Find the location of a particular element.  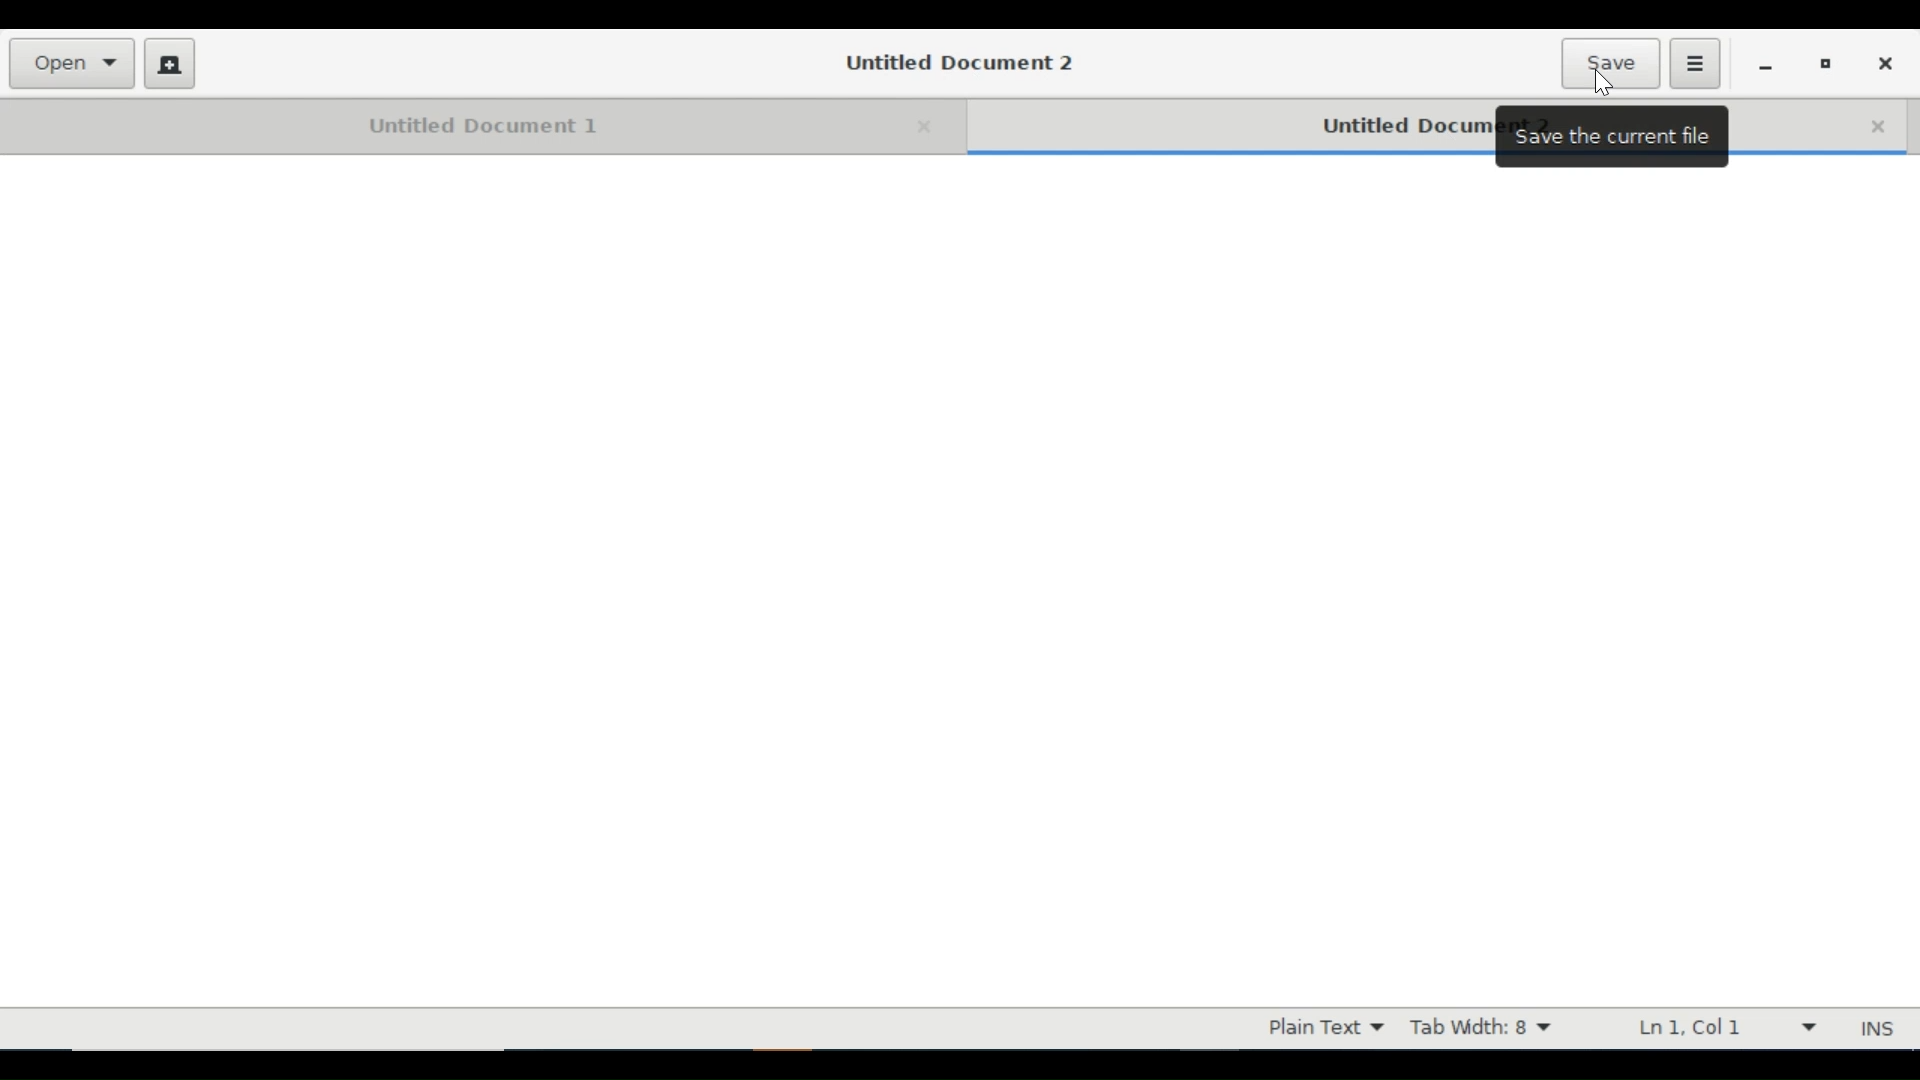

Save is located at coordinates (1610, 62).